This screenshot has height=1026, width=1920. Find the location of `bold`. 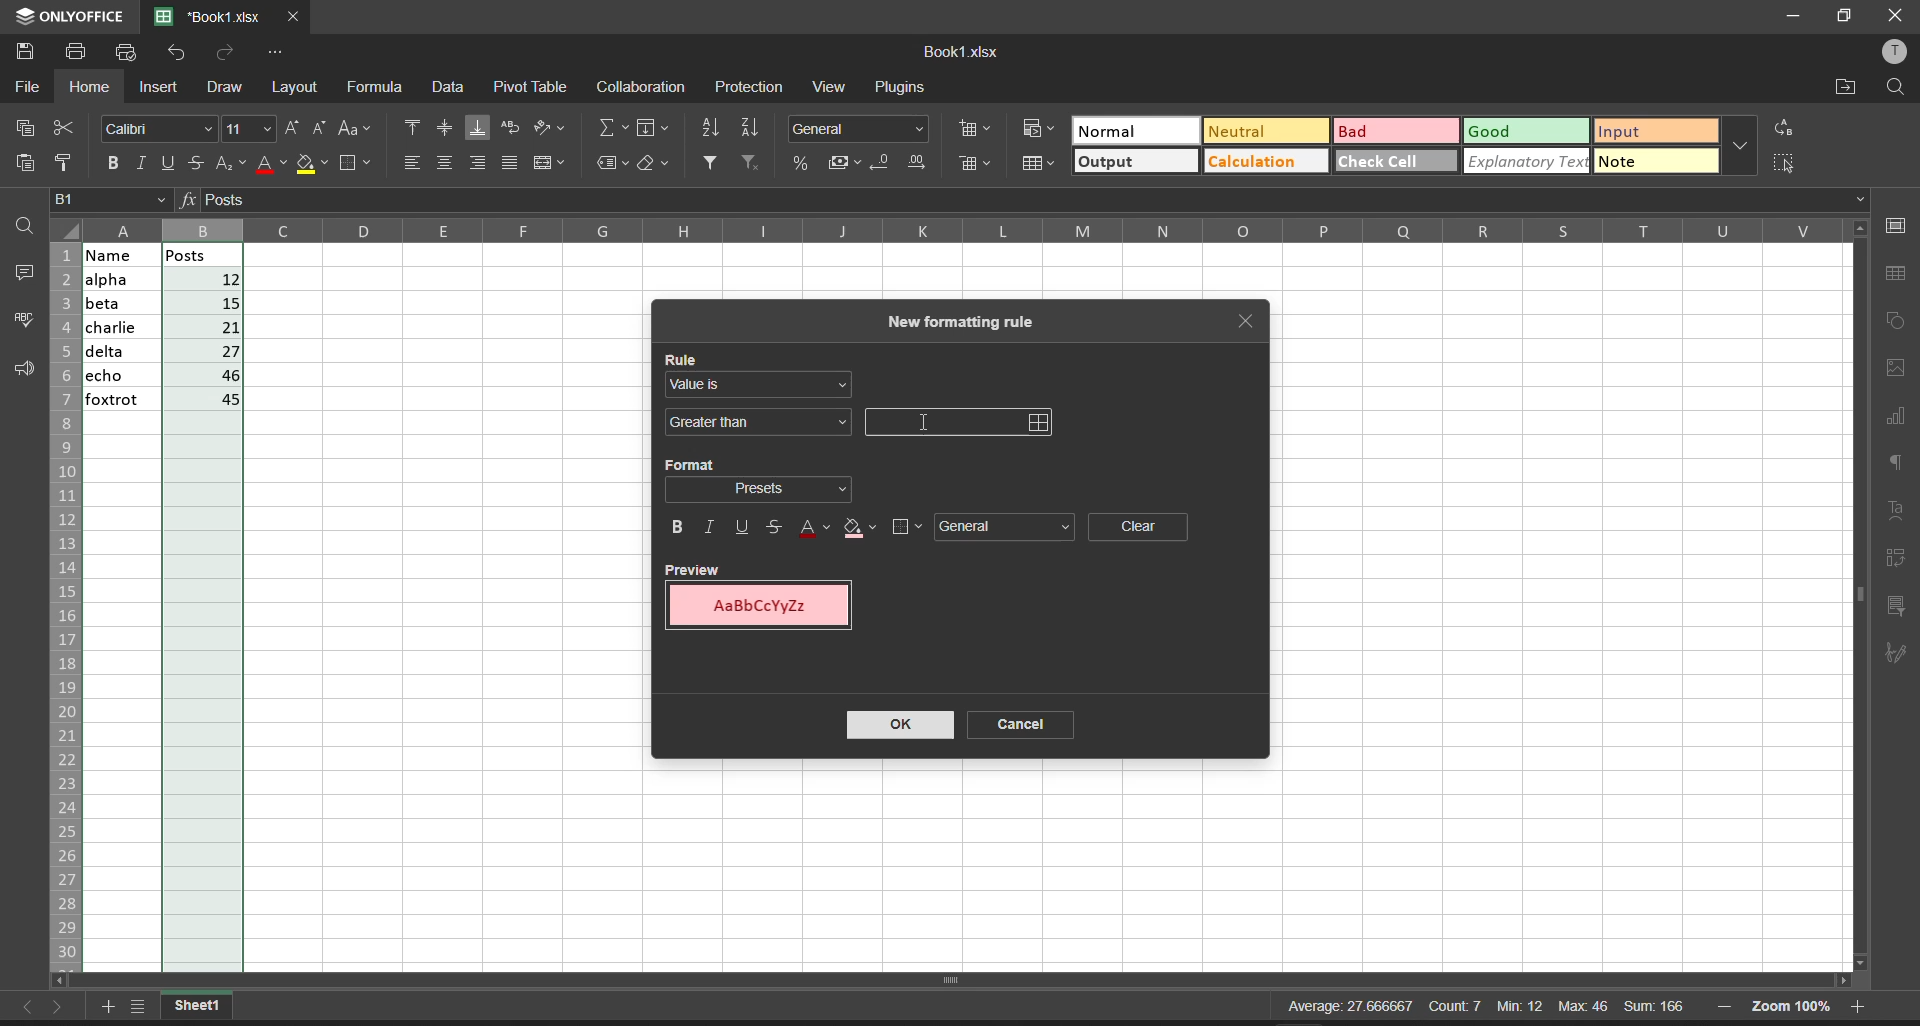

bold is located at coordinates (671, 528).